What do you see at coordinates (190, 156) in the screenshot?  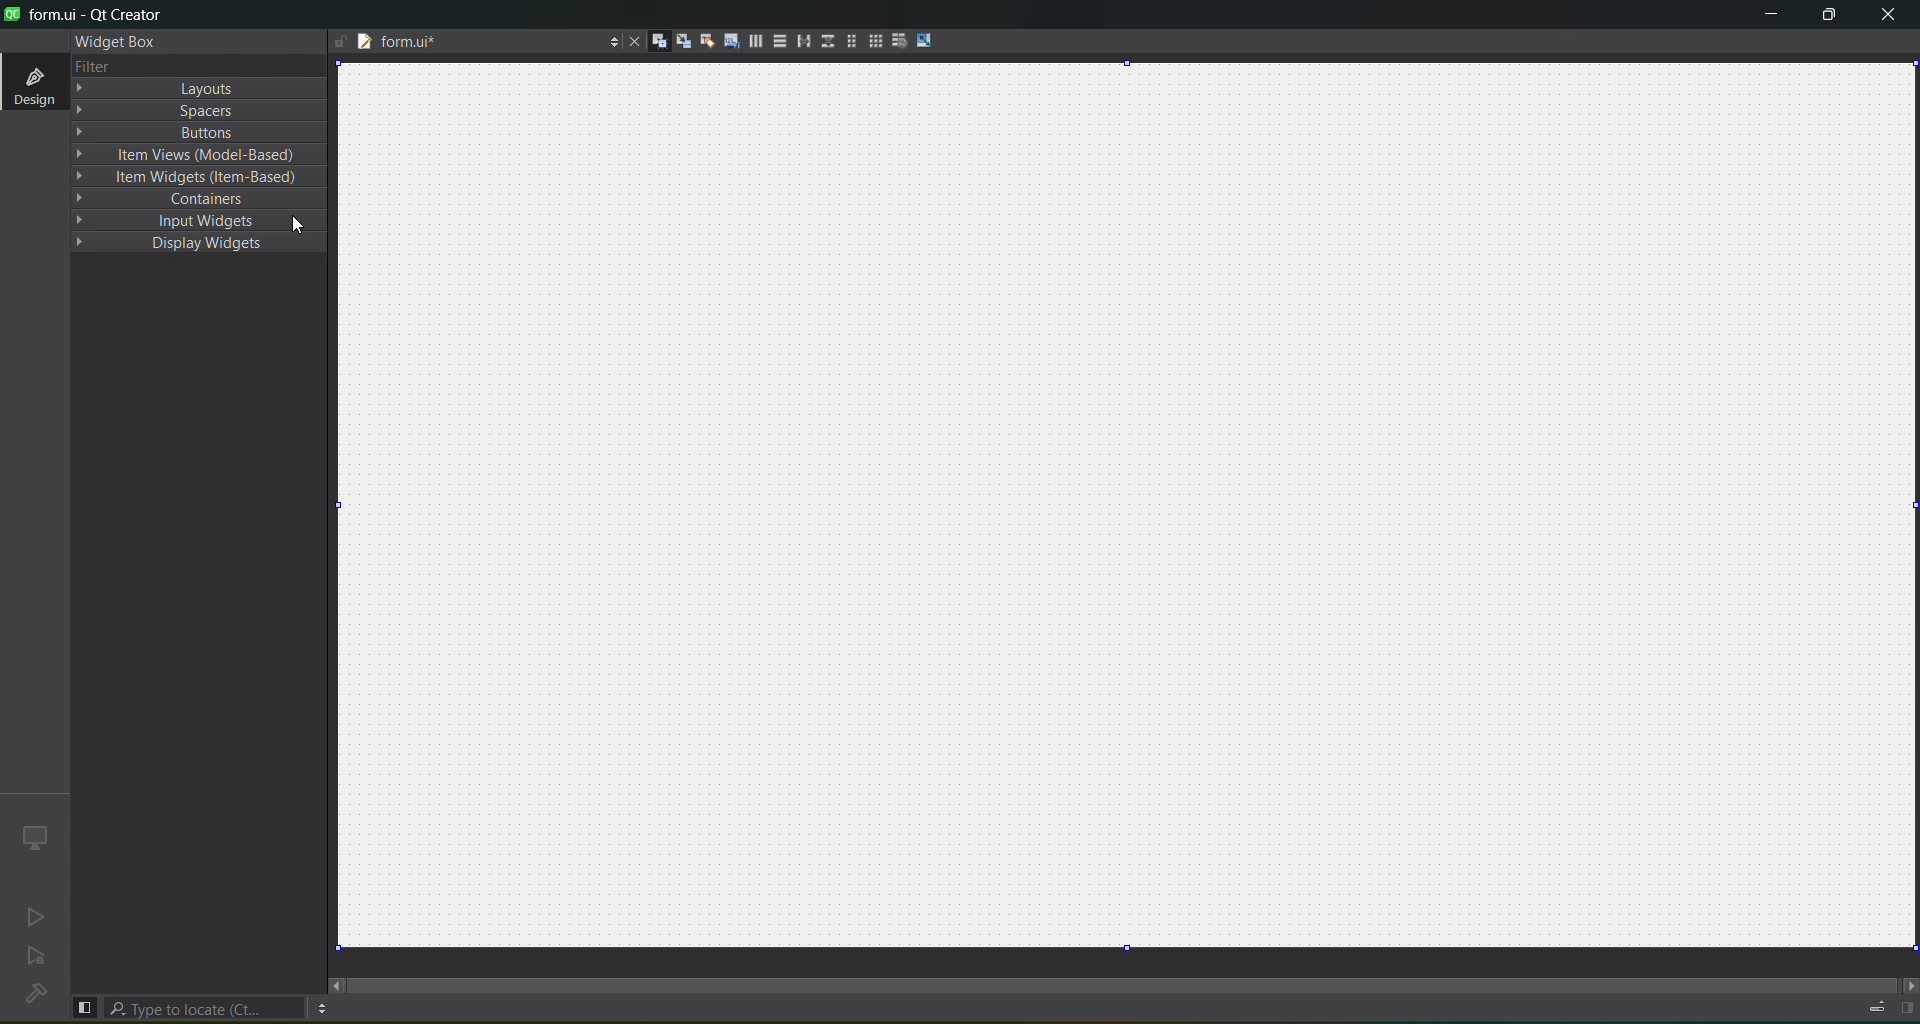 I see `item view` at bounding box center [190, 156].